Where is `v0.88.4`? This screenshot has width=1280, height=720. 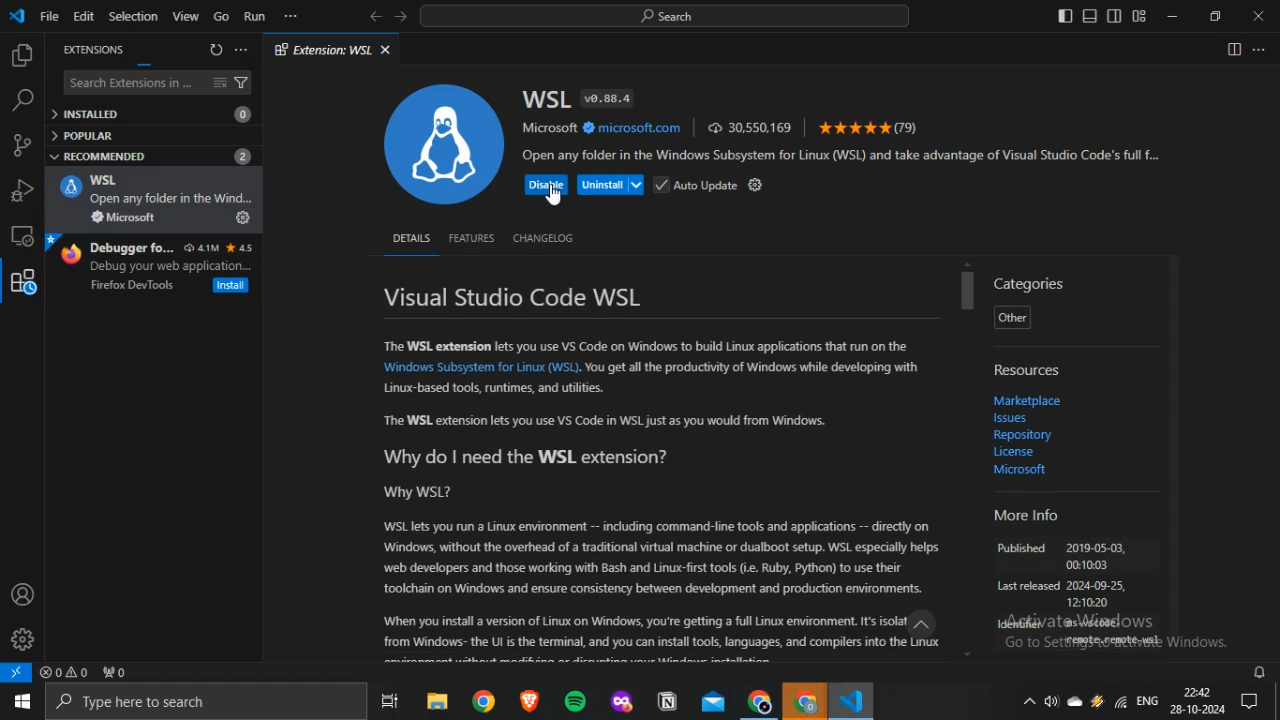 v0.88.4 is located at coordinates (606, 98).